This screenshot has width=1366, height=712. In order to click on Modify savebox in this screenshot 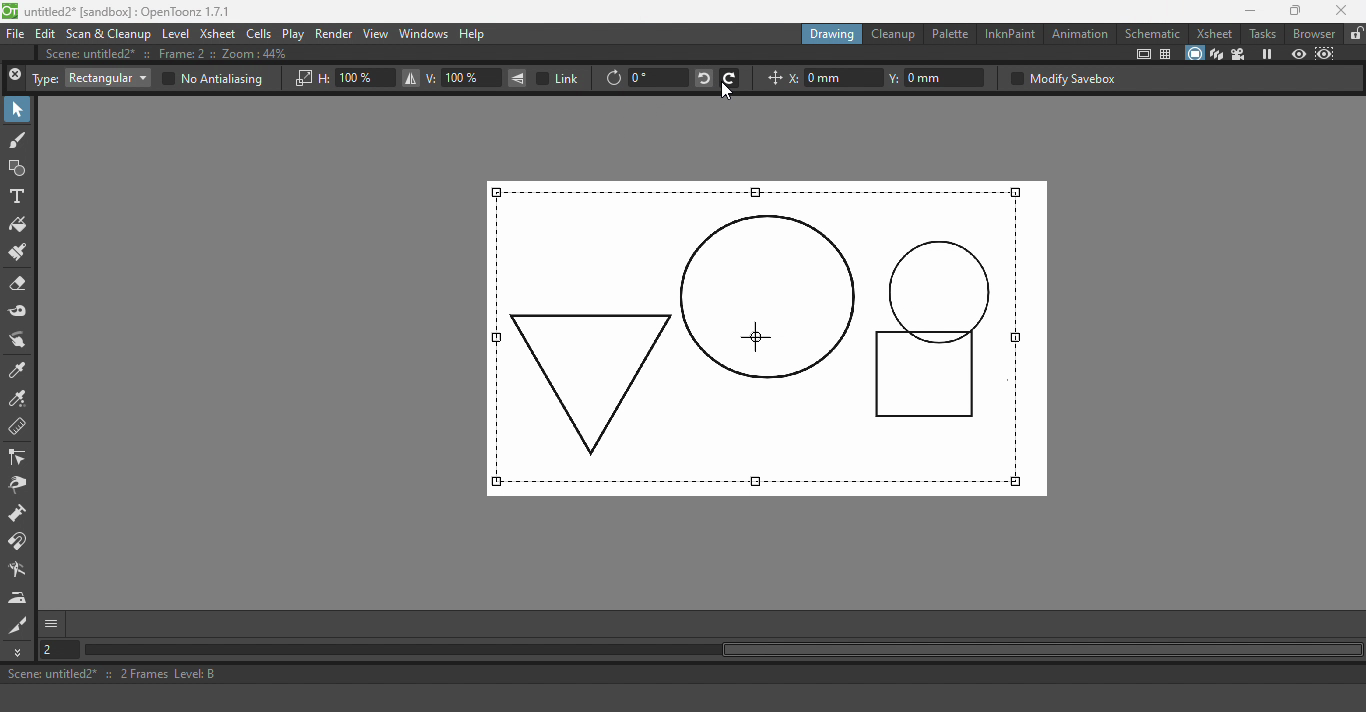, I will do `click(1062, 78)`.